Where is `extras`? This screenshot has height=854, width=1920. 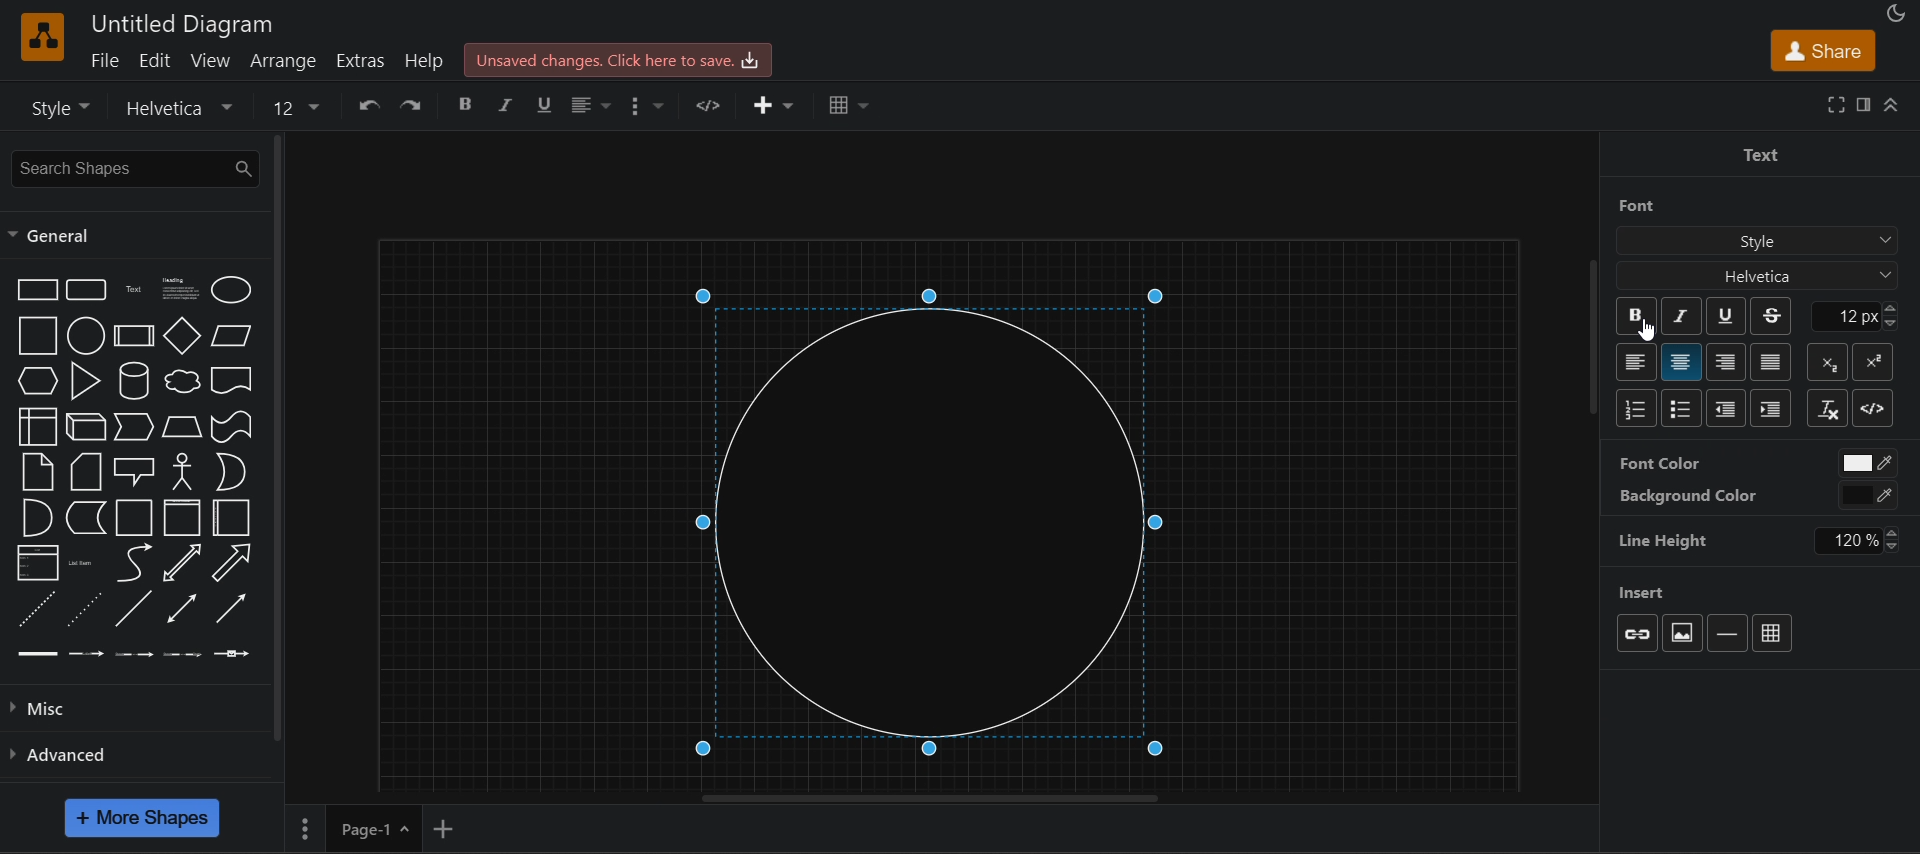
extras is located at coordinates (361, 62).